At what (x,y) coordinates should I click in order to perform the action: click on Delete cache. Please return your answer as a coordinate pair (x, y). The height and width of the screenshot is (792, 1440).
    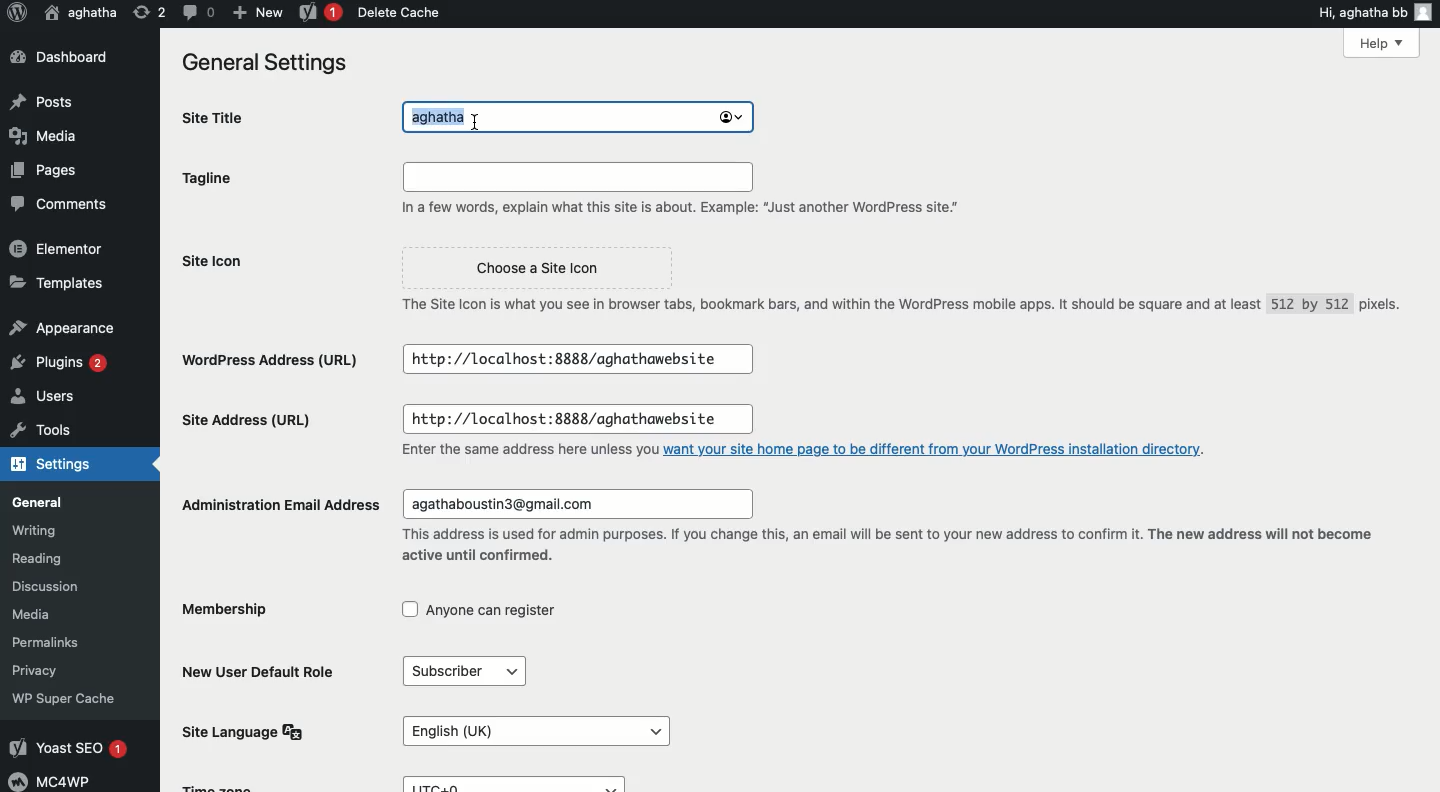
    Looking at the image, I should click on (396, 12).